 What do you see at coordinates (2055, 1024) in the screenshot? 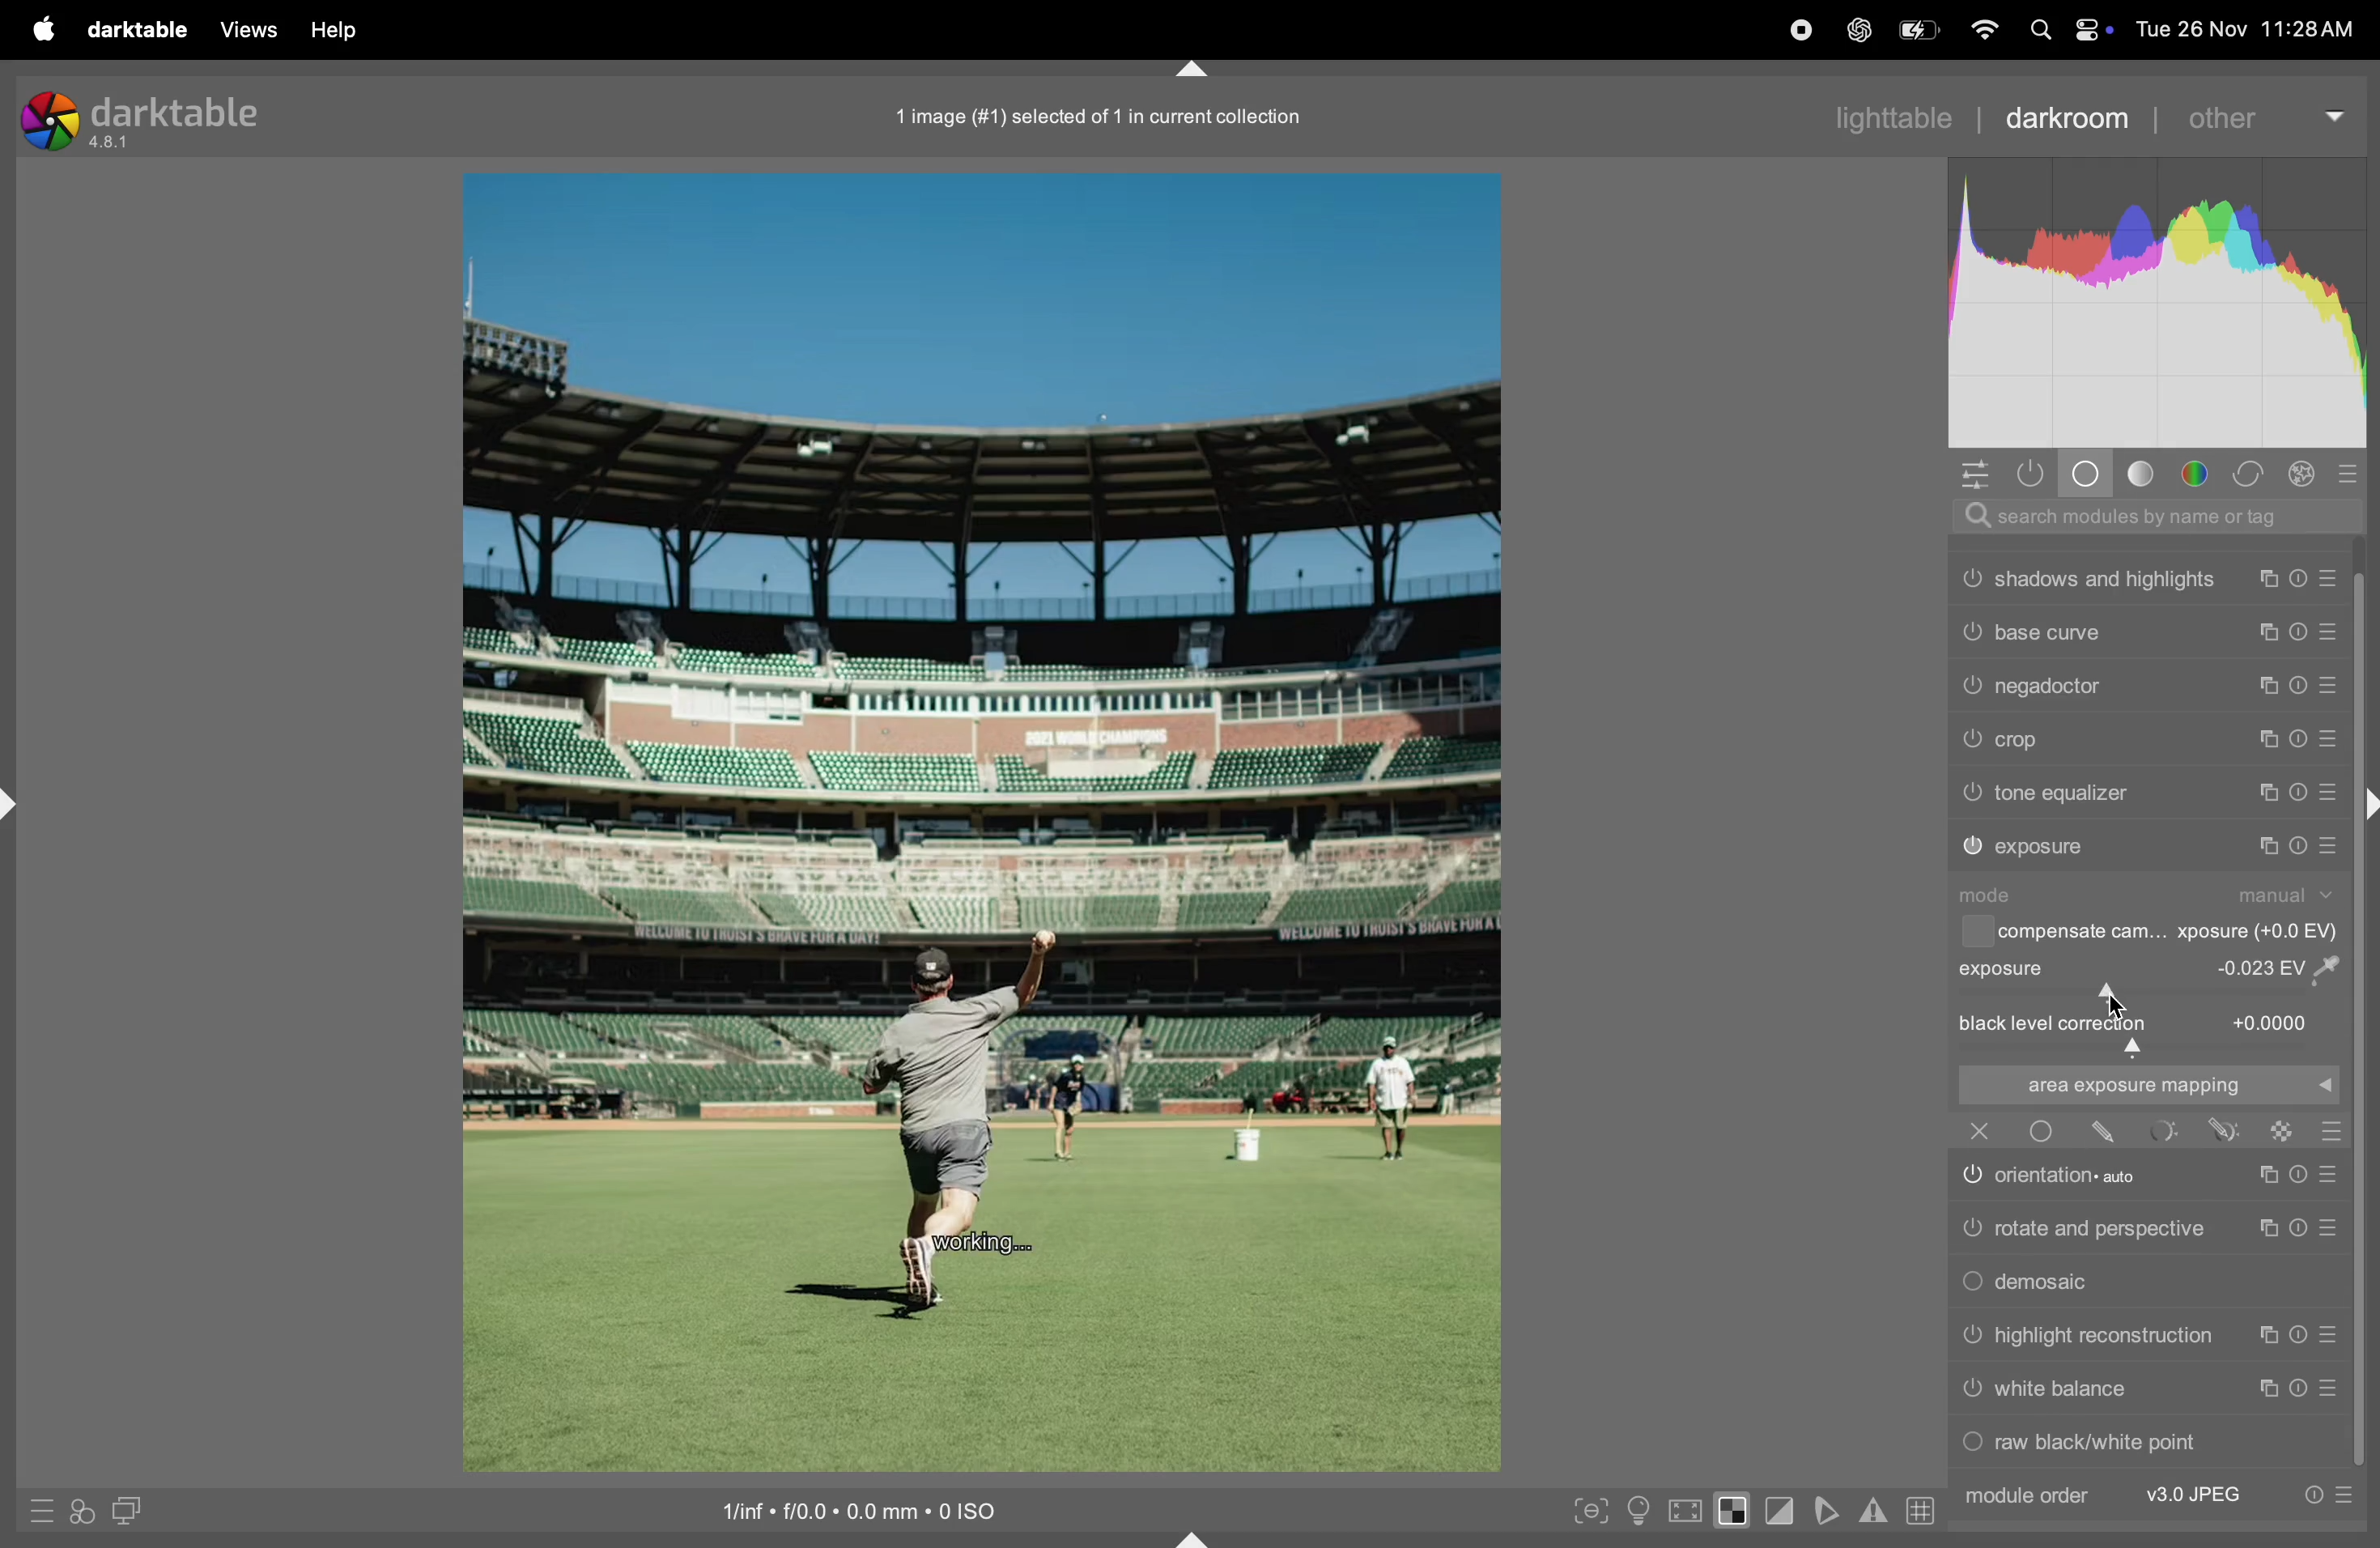
I see `black level correcion` at bounding box center [2055, 1024].